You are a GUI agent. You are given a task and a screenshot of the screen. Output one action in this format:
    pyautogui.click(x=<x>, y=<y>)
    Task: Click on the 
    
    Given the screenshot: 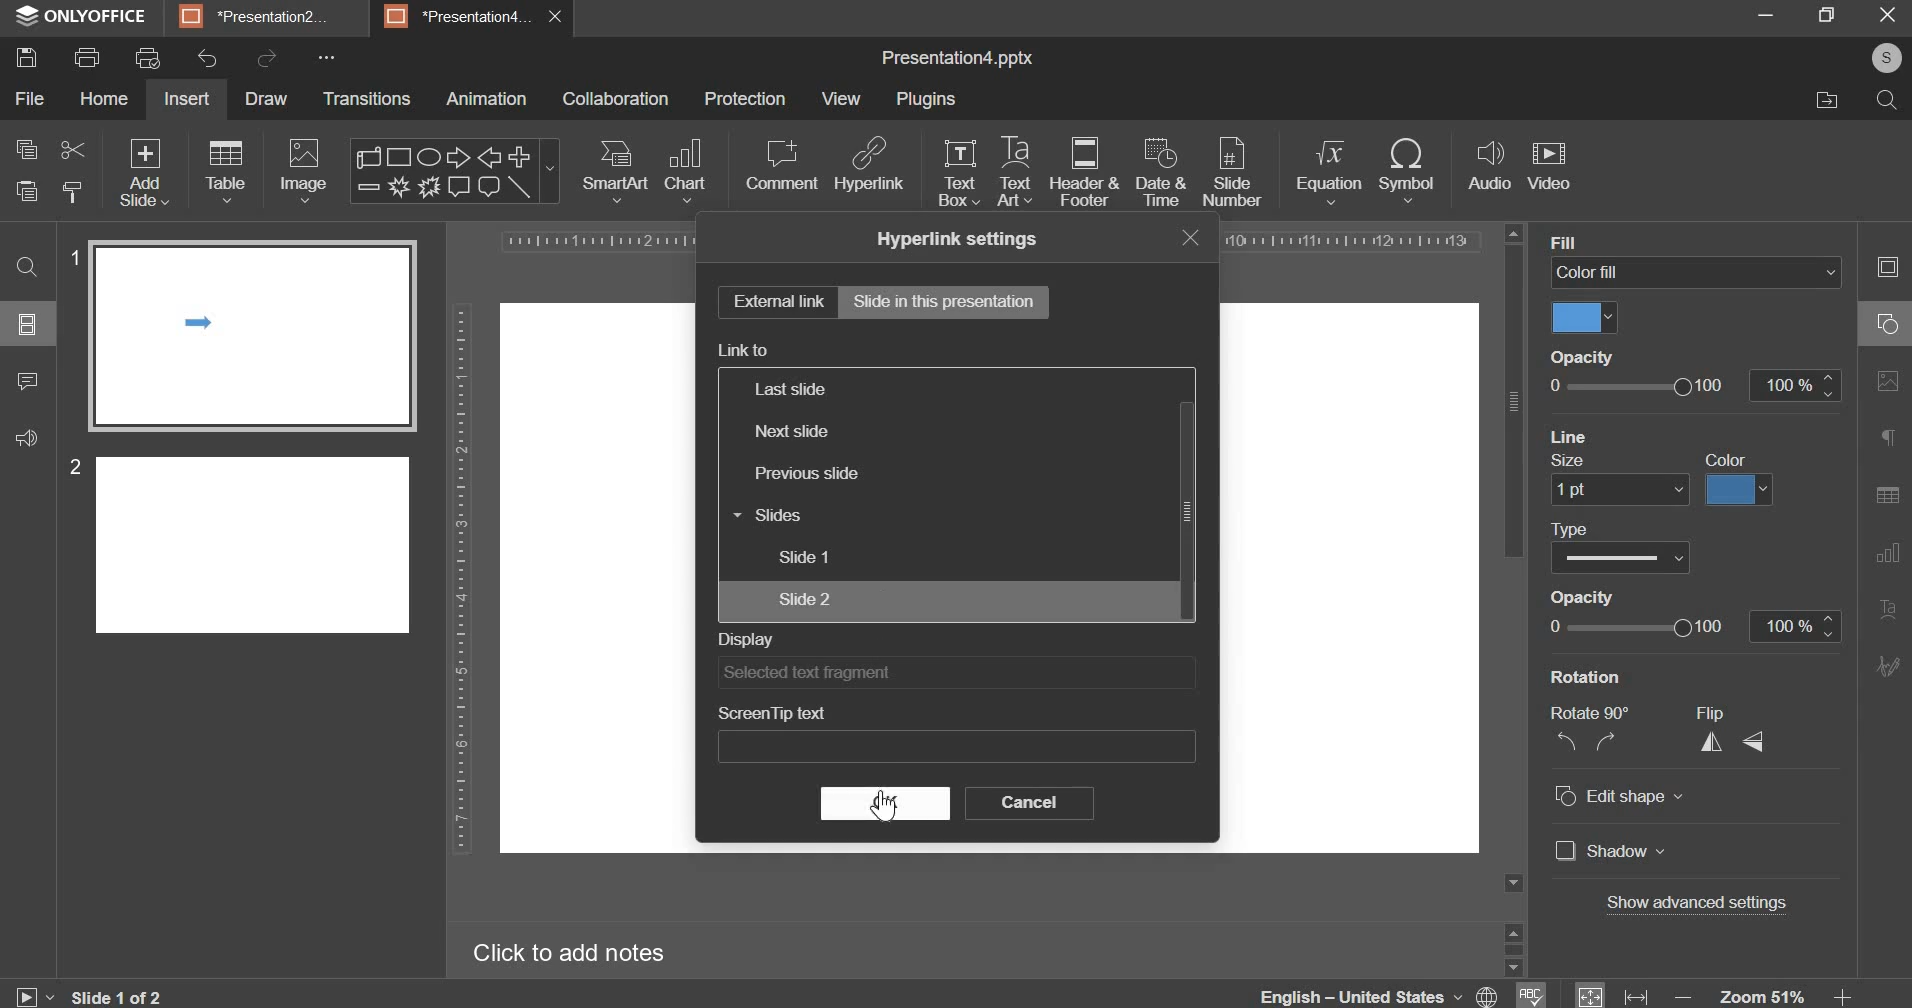 What is the action you would take?
    pyautogui.click(x=1709, y=905)
    